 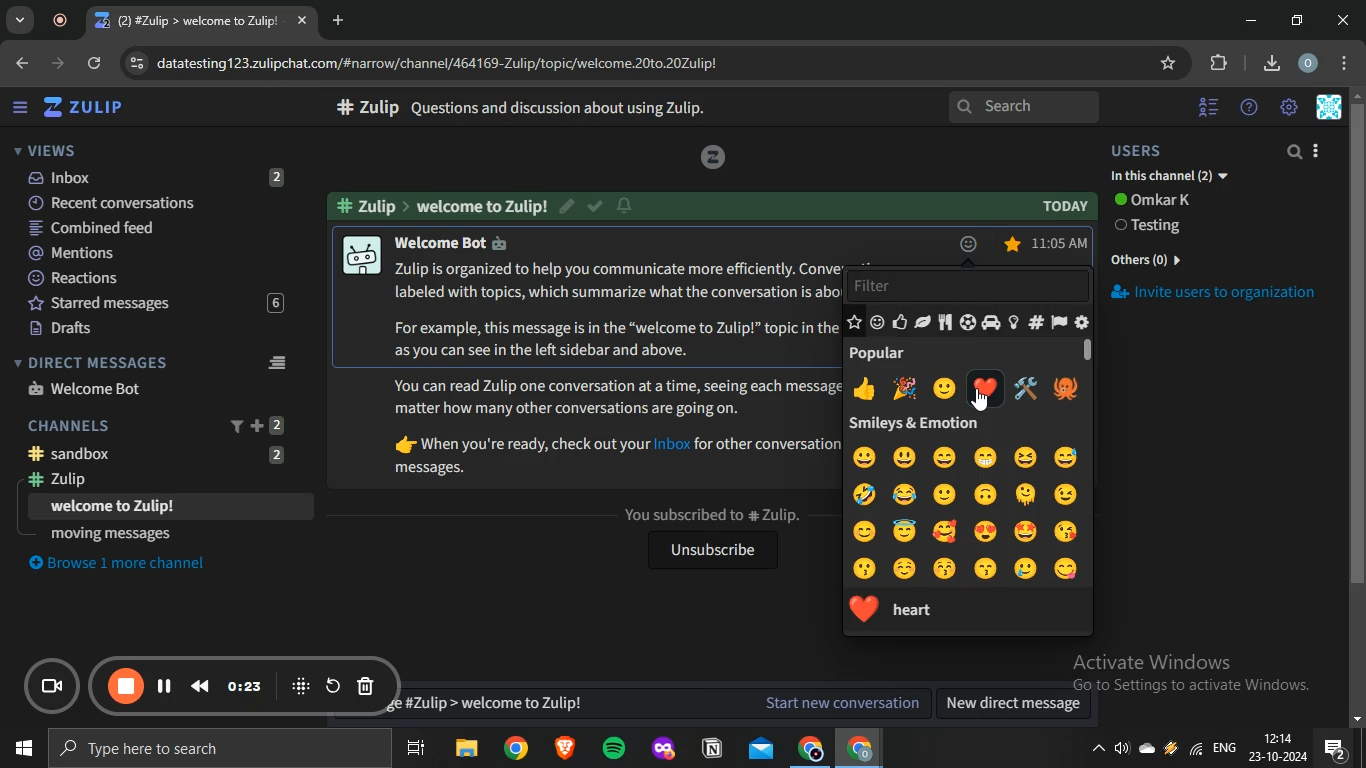 I want to click on reload, so click(x=333, y=685).